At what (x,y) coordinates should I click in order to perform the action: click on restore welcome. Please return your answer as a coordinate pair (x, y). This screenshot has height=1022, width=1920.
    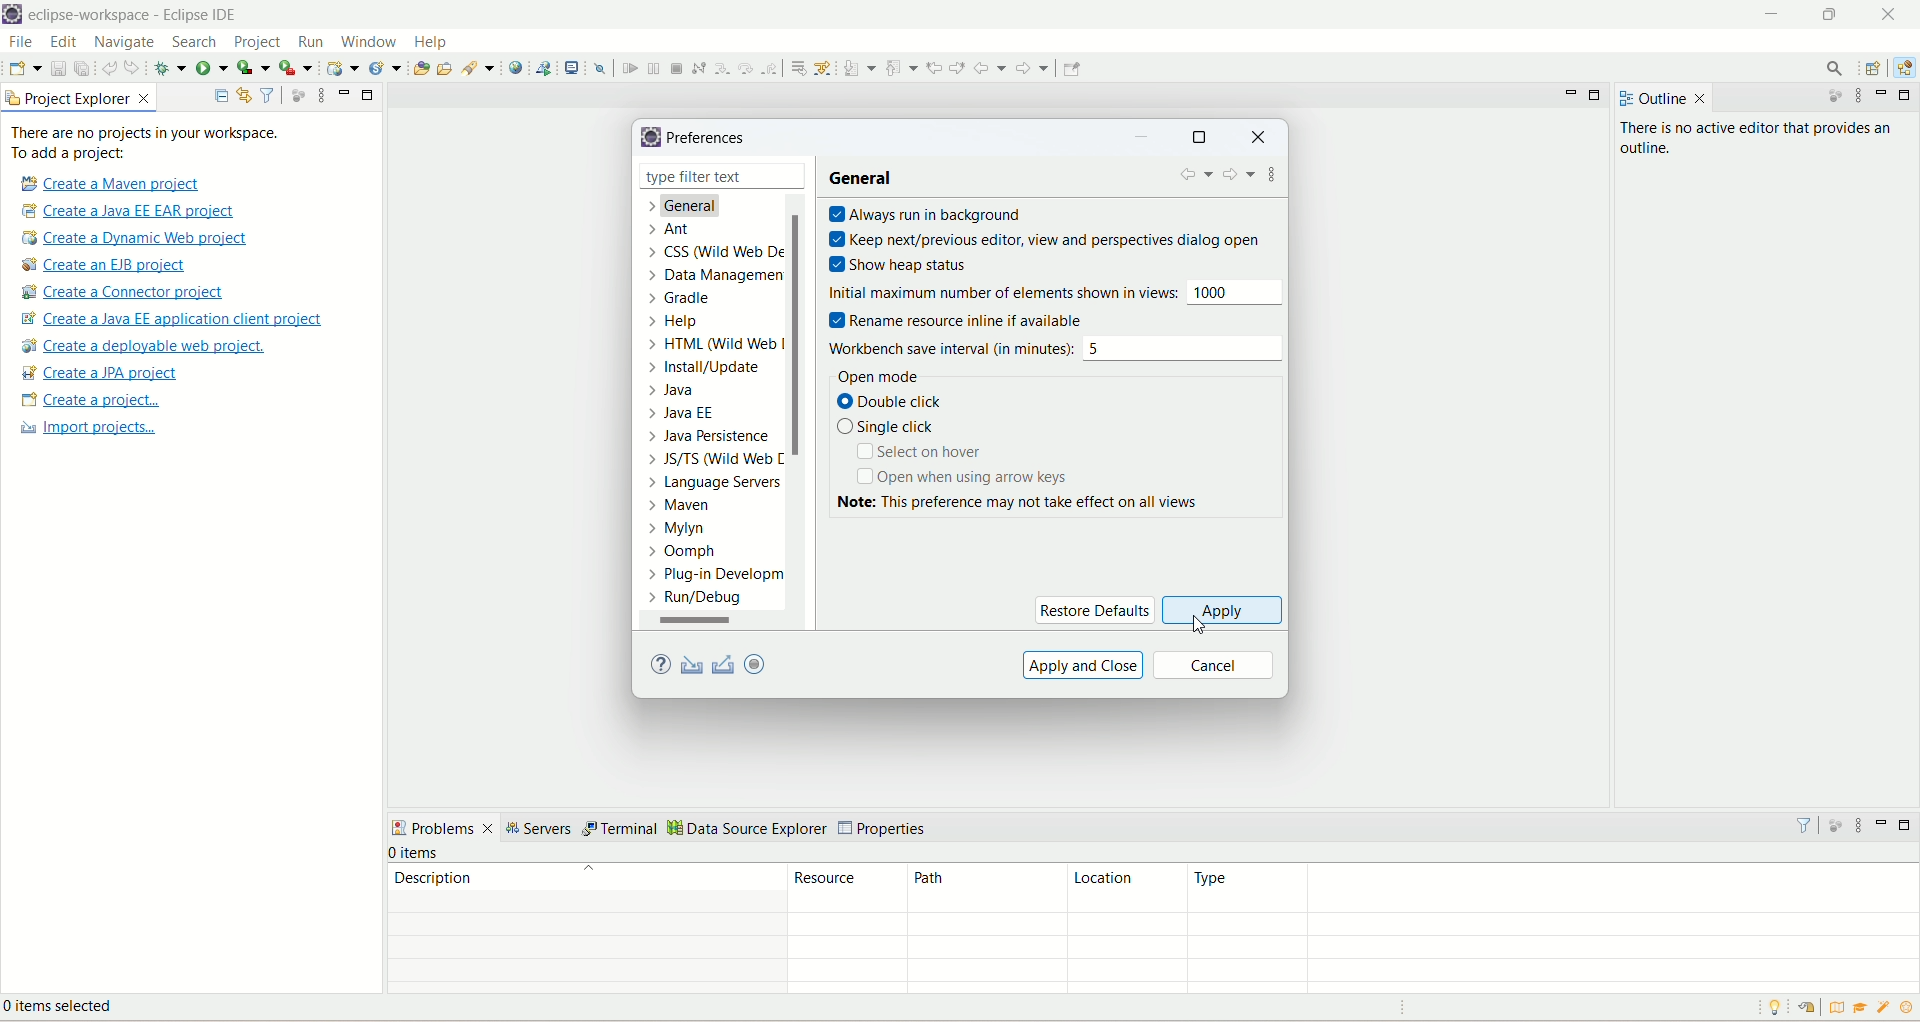
    Looking at the image, I should click on (1805, 1008).